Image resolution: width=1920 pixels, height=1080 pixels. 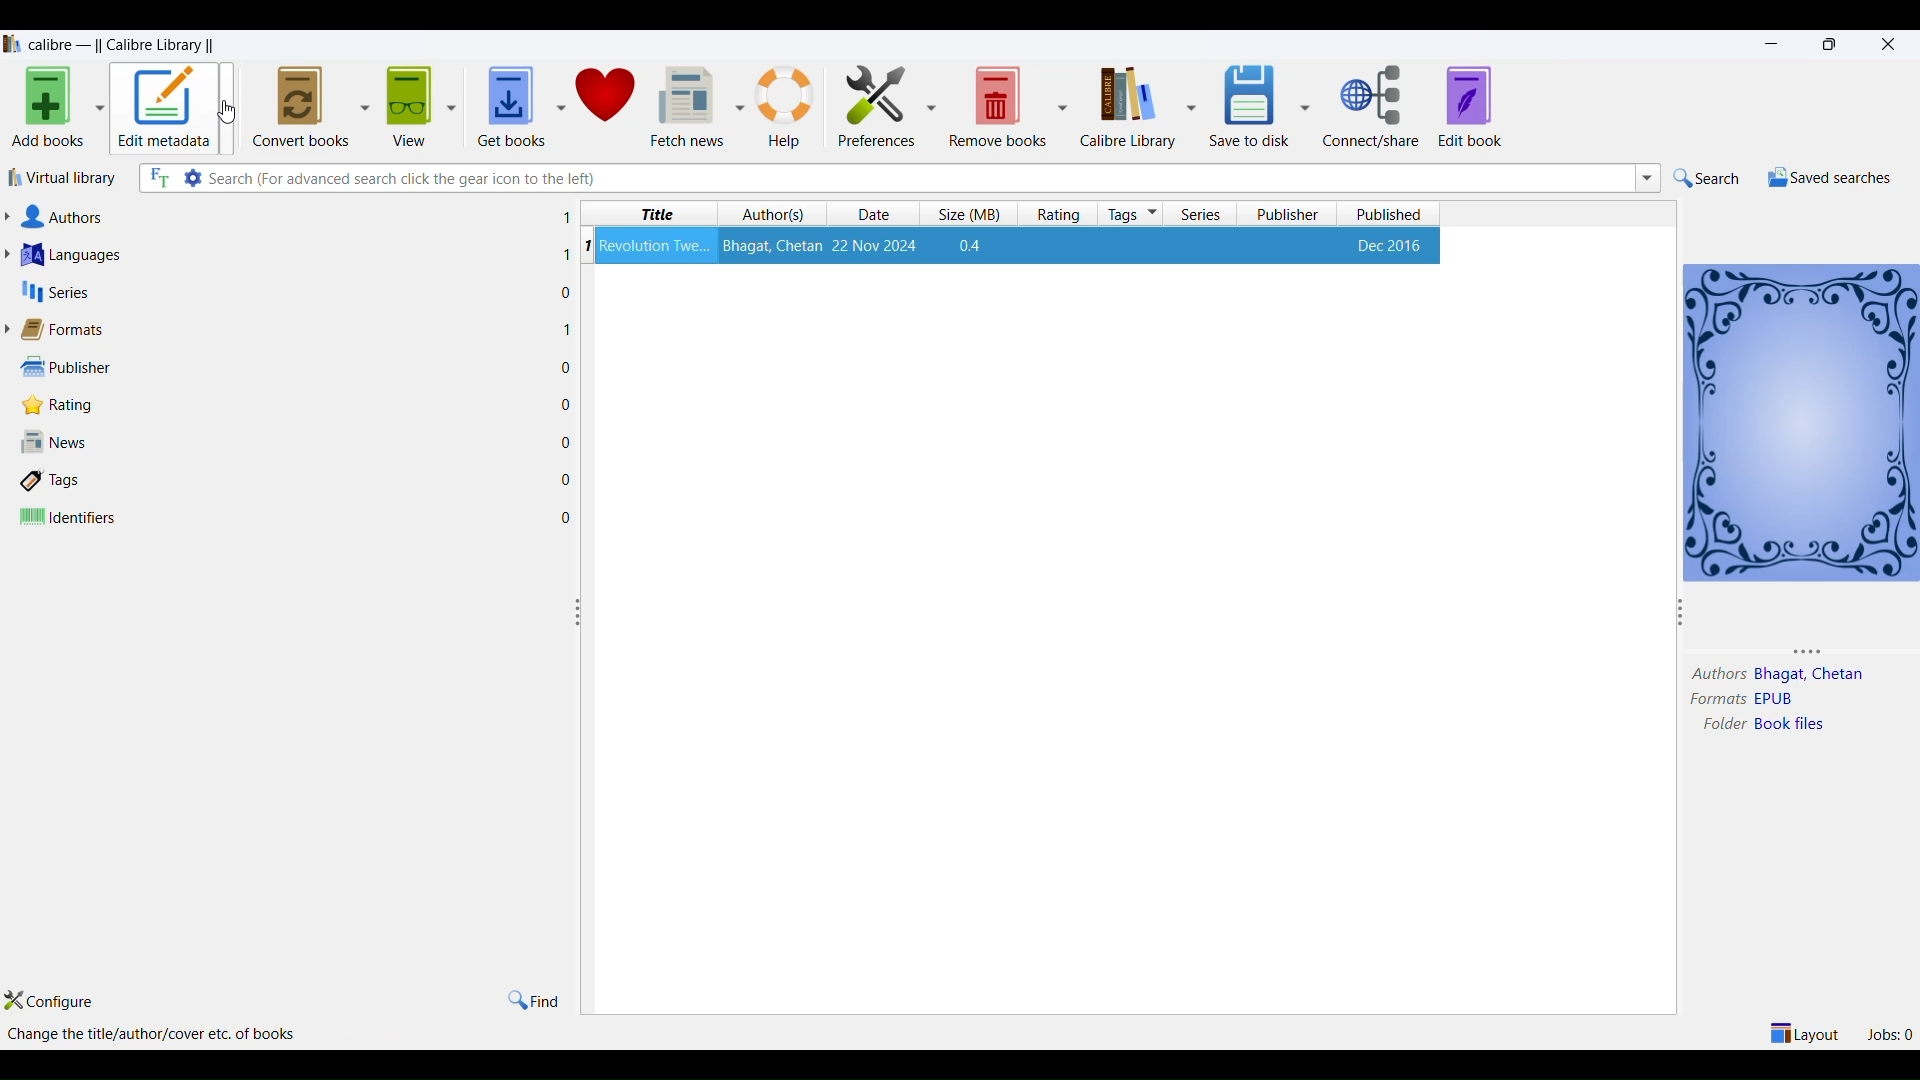 What do you see at coordinates (455, 100) in the screenshot?
I see `view options dropdown button` at bounding box center [455, 100].